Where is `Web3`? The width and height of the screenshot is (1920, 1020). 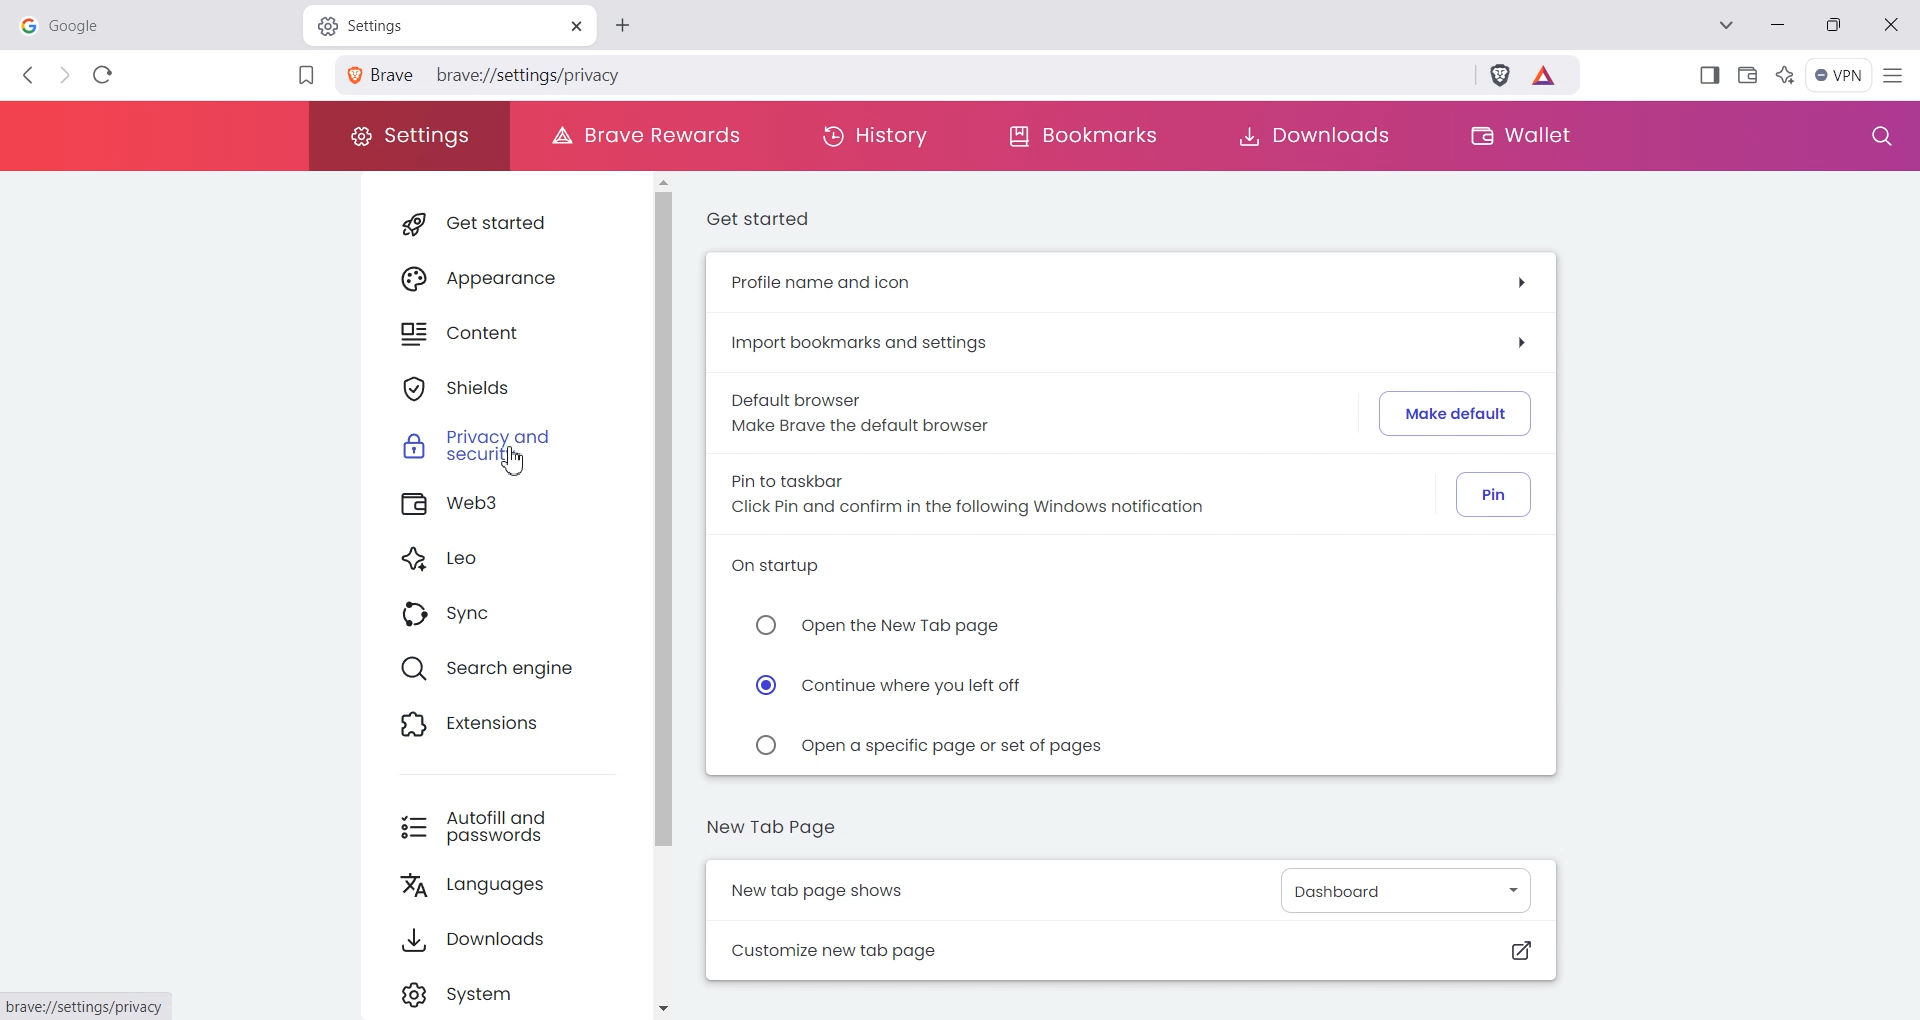 Web3 is located at coordinates (496, 506).